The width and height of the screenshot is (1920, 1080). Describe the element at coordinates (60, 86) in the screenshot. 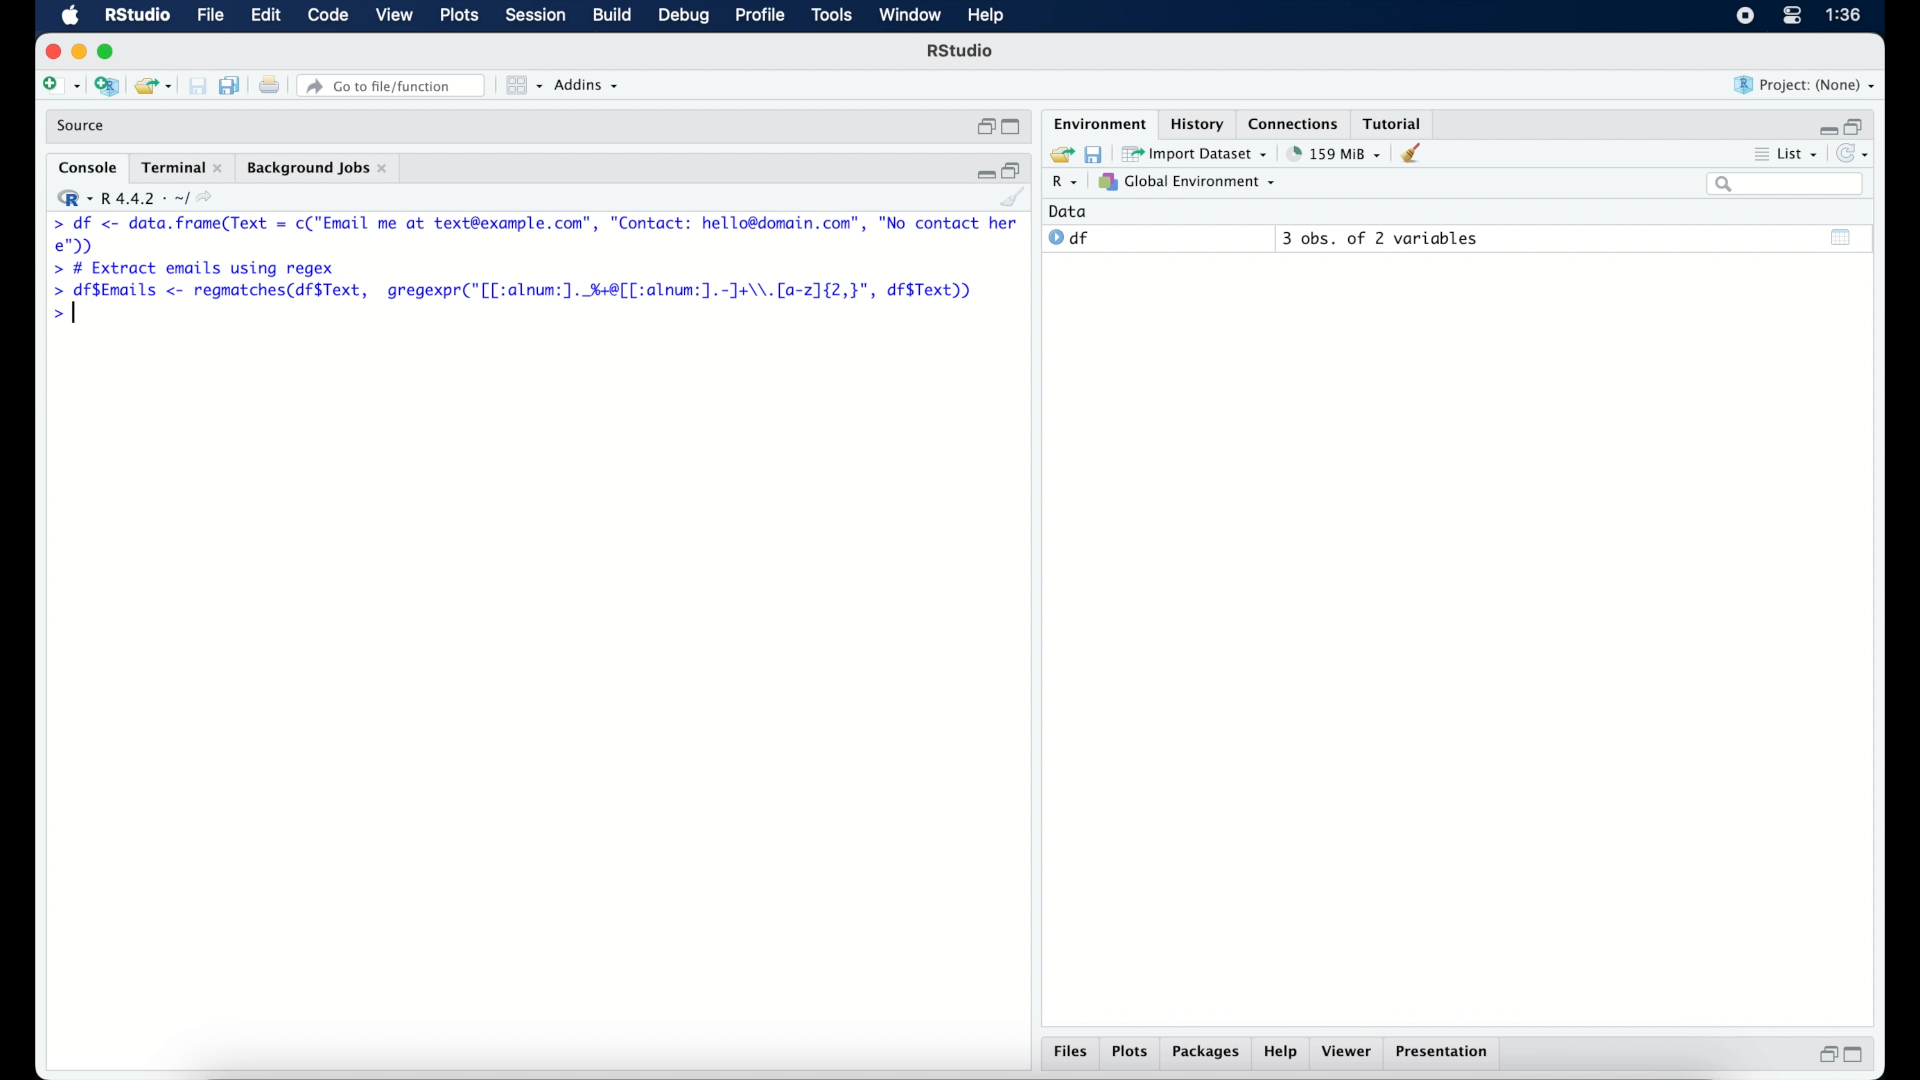

I see `create new file` at that location.